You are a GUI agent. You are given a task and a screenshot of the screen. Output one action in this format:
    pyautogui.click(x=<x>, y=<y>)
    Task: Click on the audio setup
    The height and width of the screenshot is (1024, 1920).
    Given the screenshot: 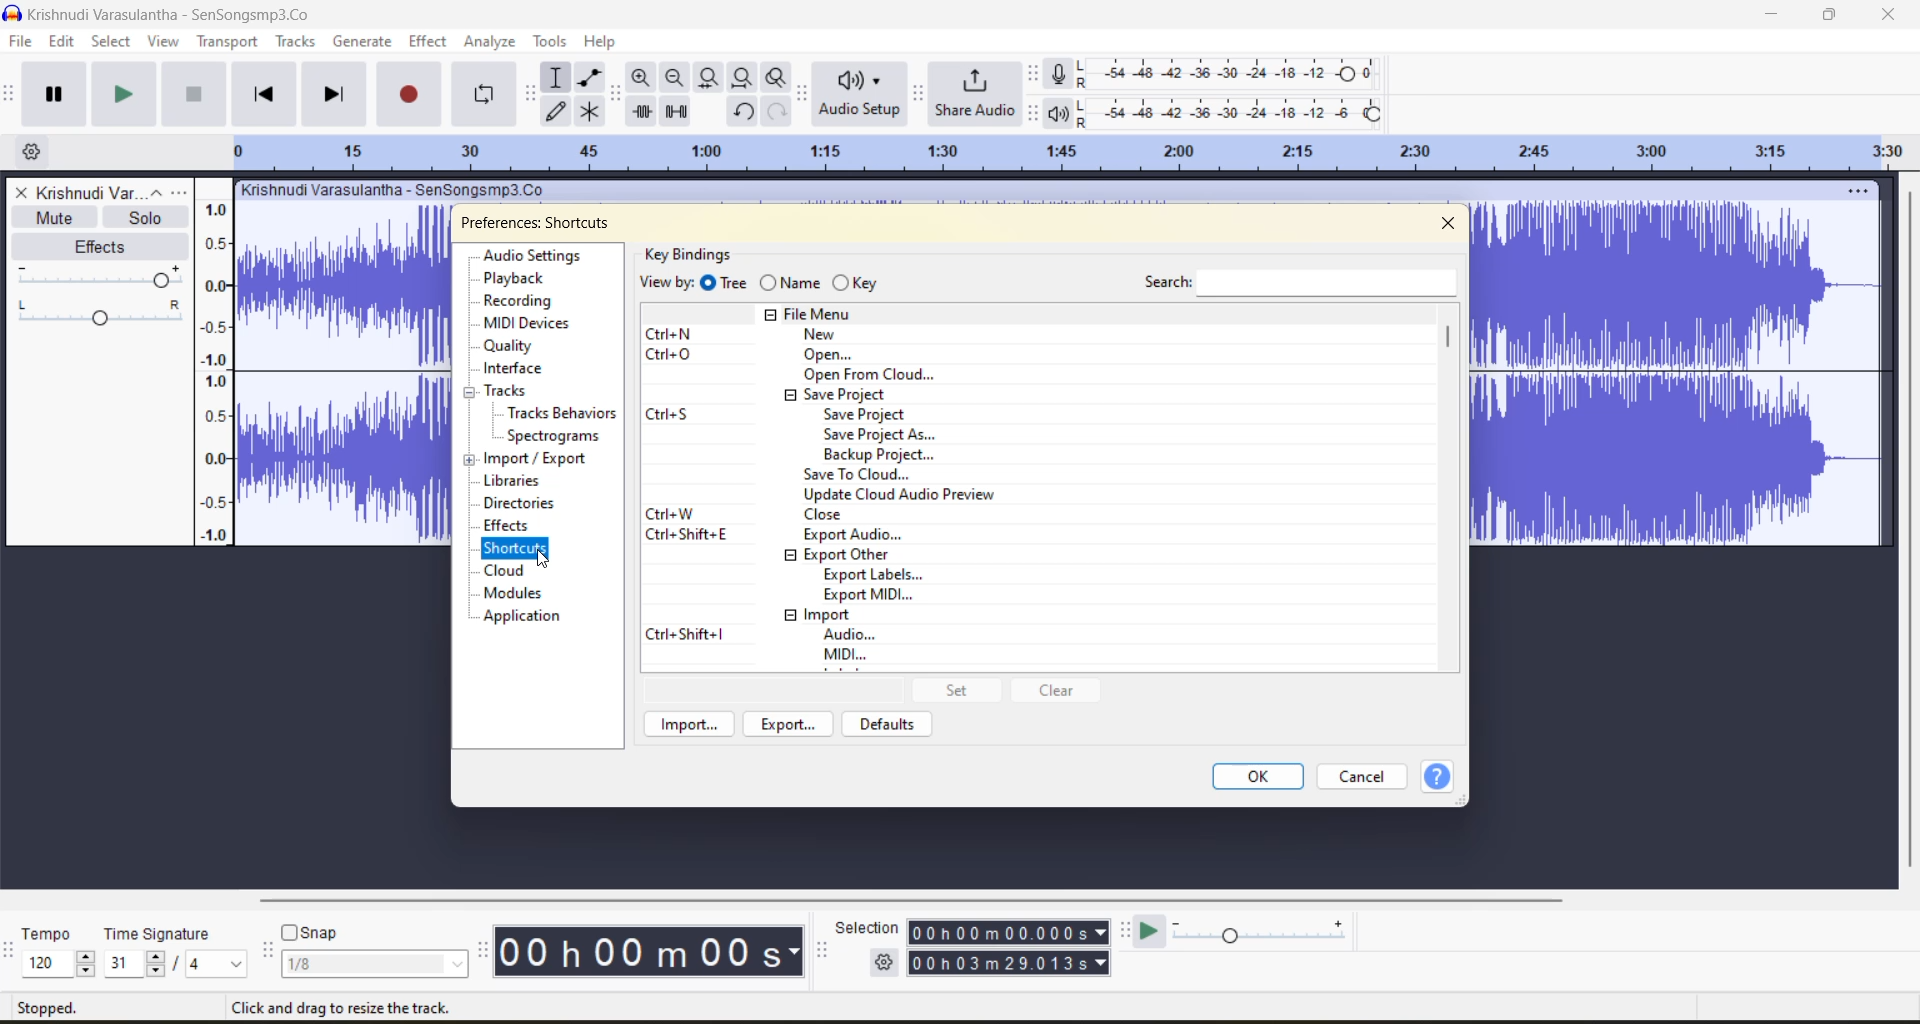 What is the action you would take?
    pyautogui.click(x=861, y=96)
    